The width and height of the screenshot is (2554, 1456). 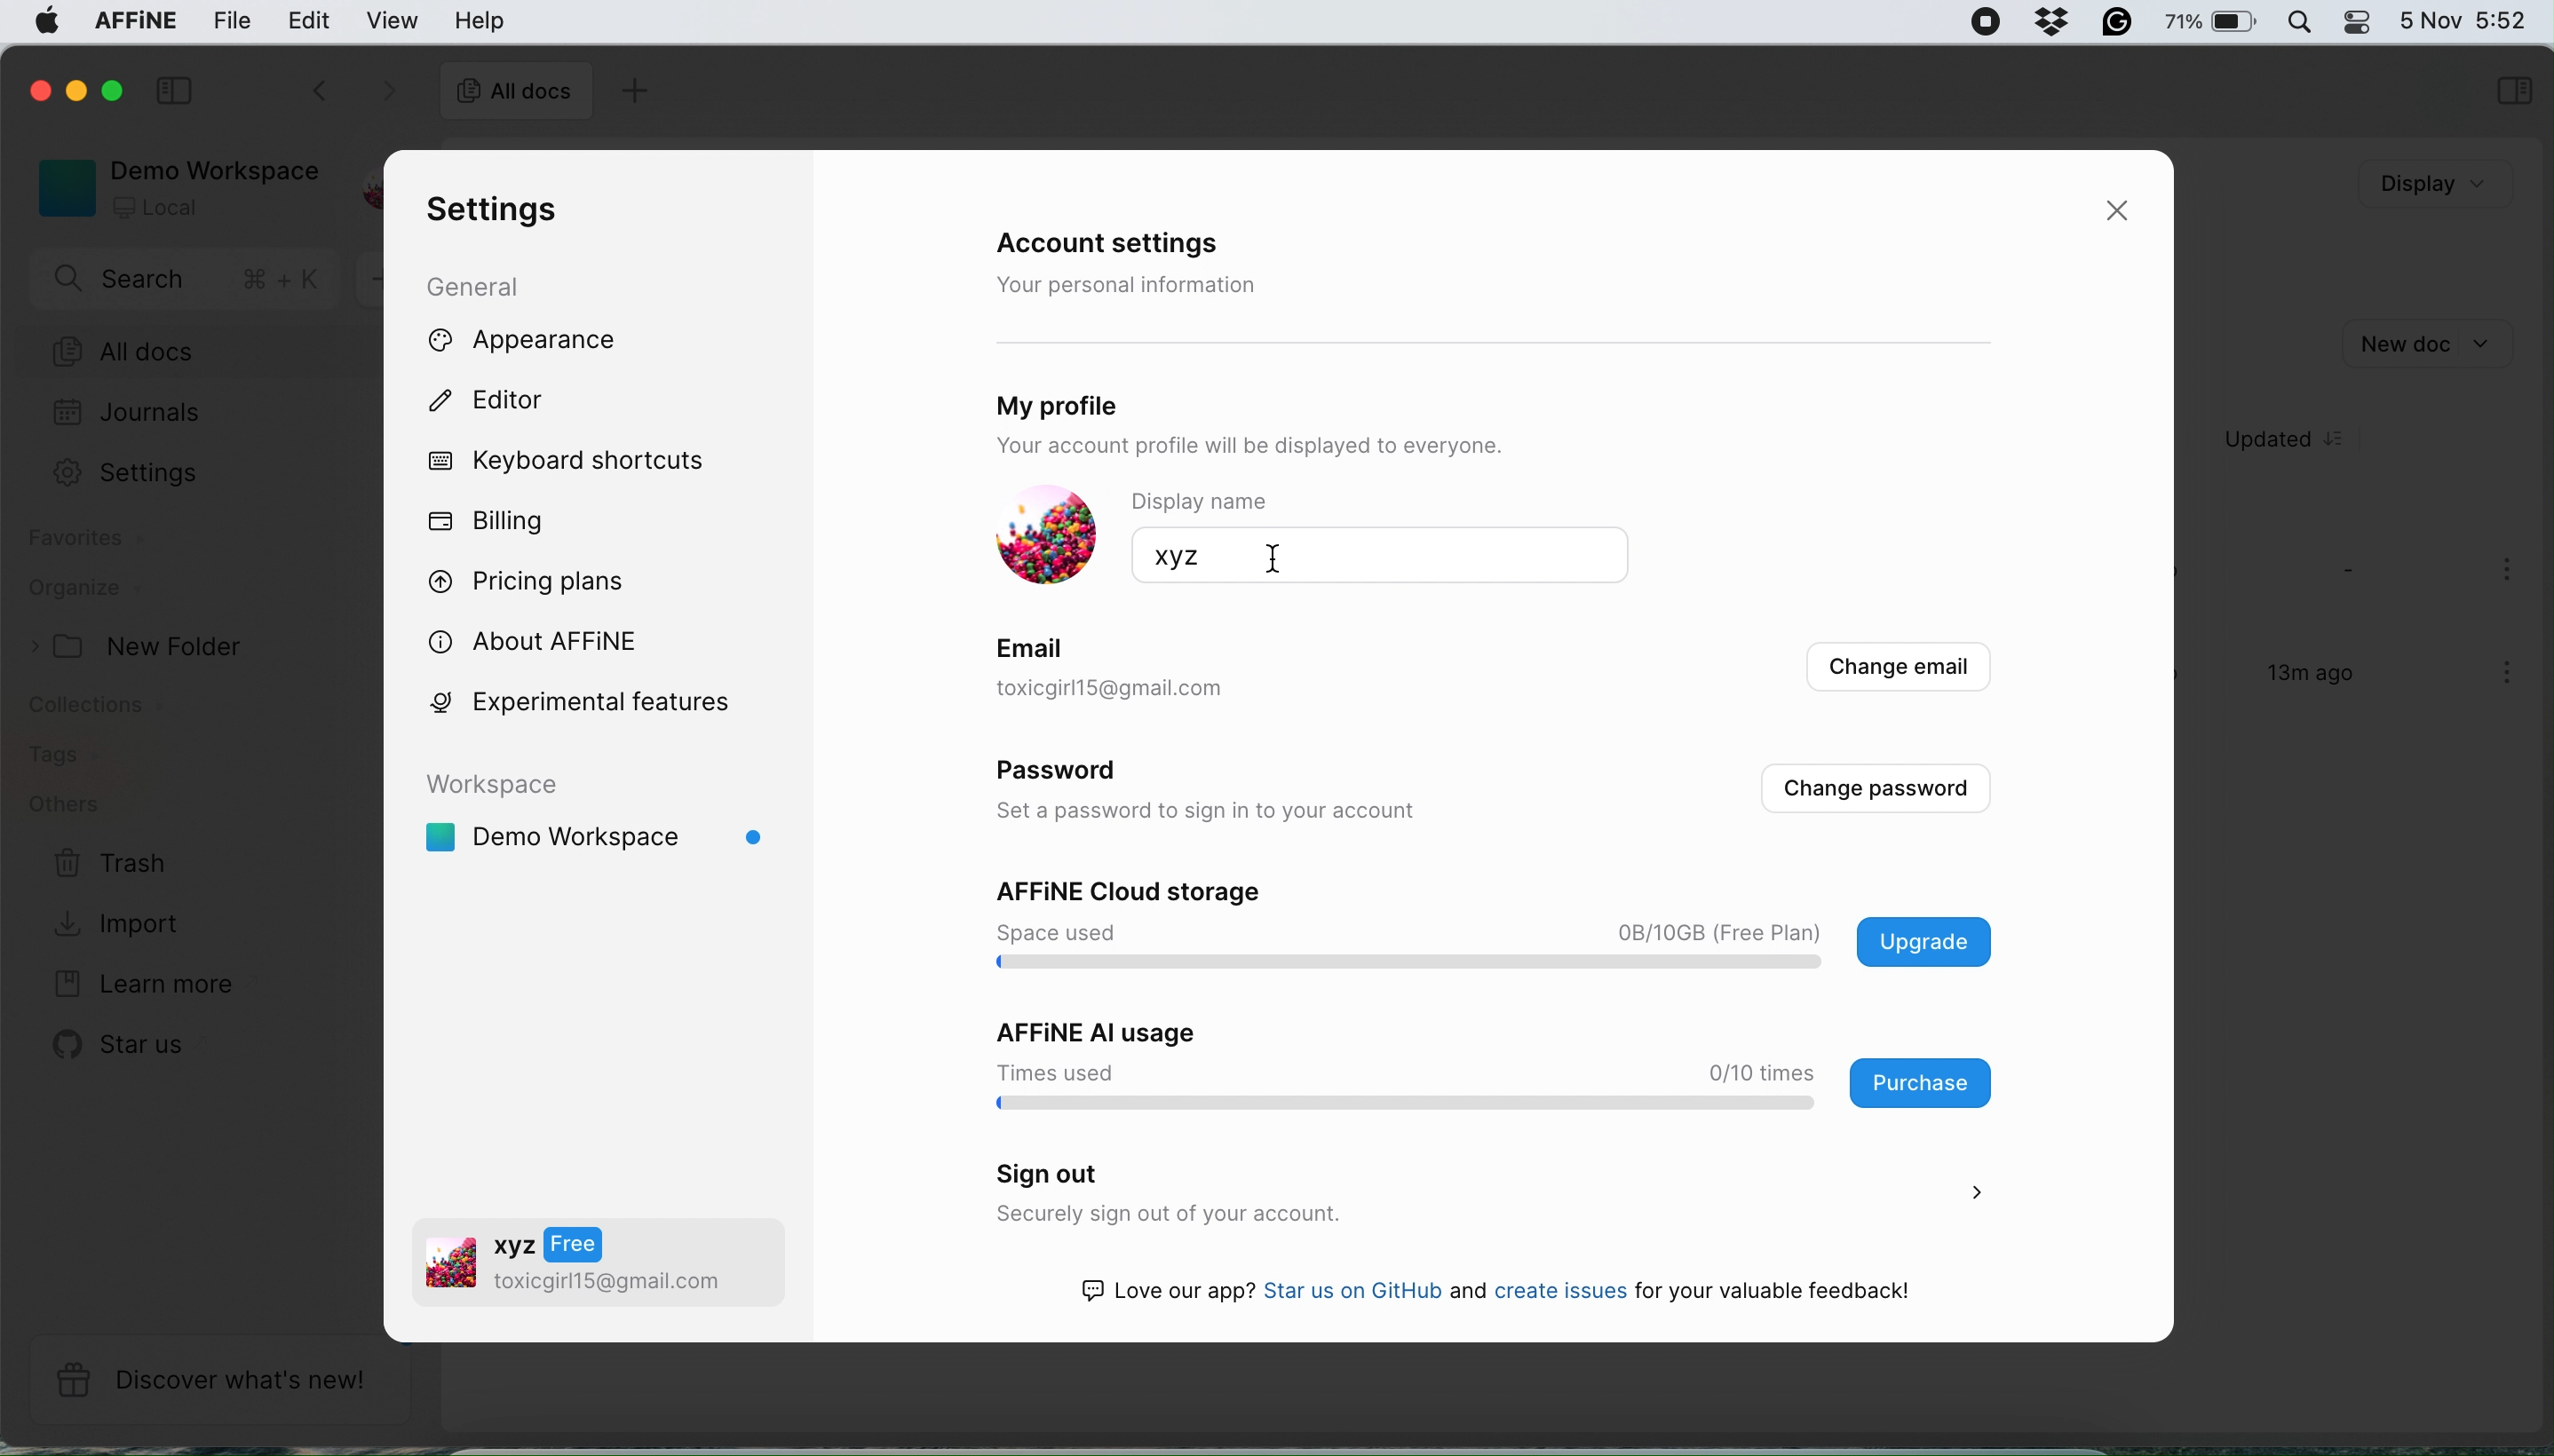 What do you see at coordinates (84, 591) in the screenshot?
I see `organize` at bounding box center [84, 591].